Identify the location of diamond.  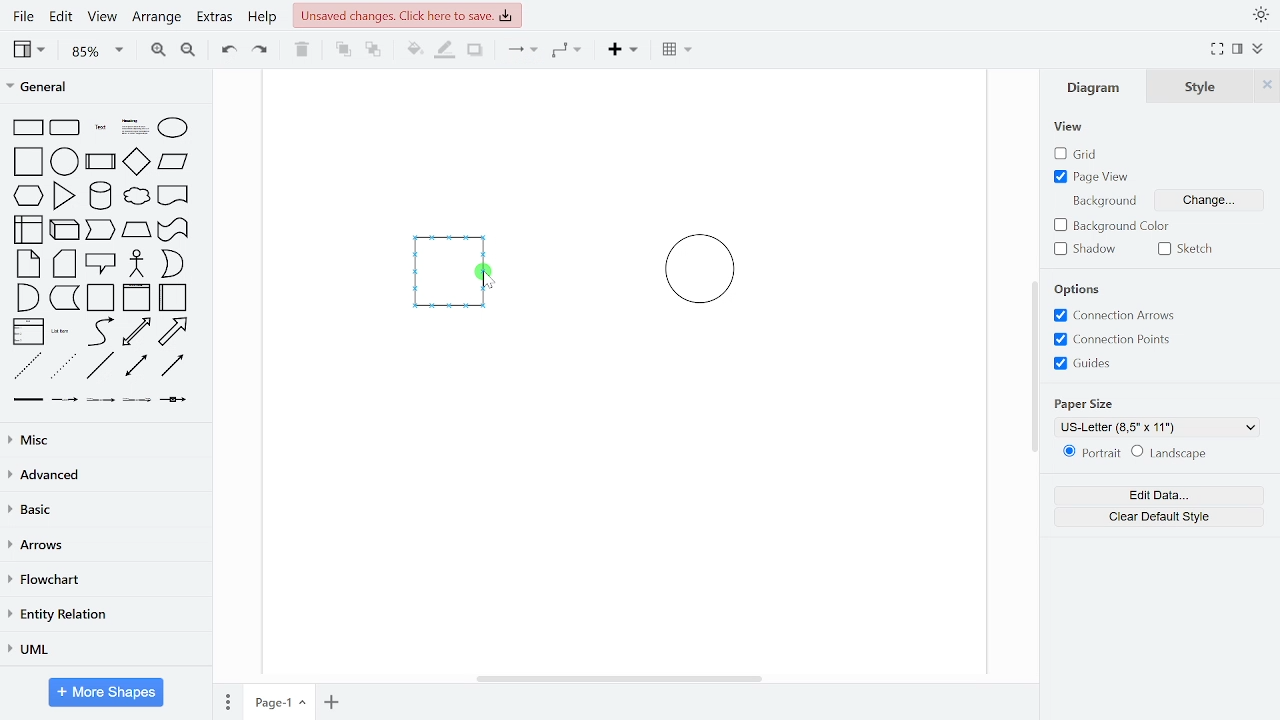
(136, 163).